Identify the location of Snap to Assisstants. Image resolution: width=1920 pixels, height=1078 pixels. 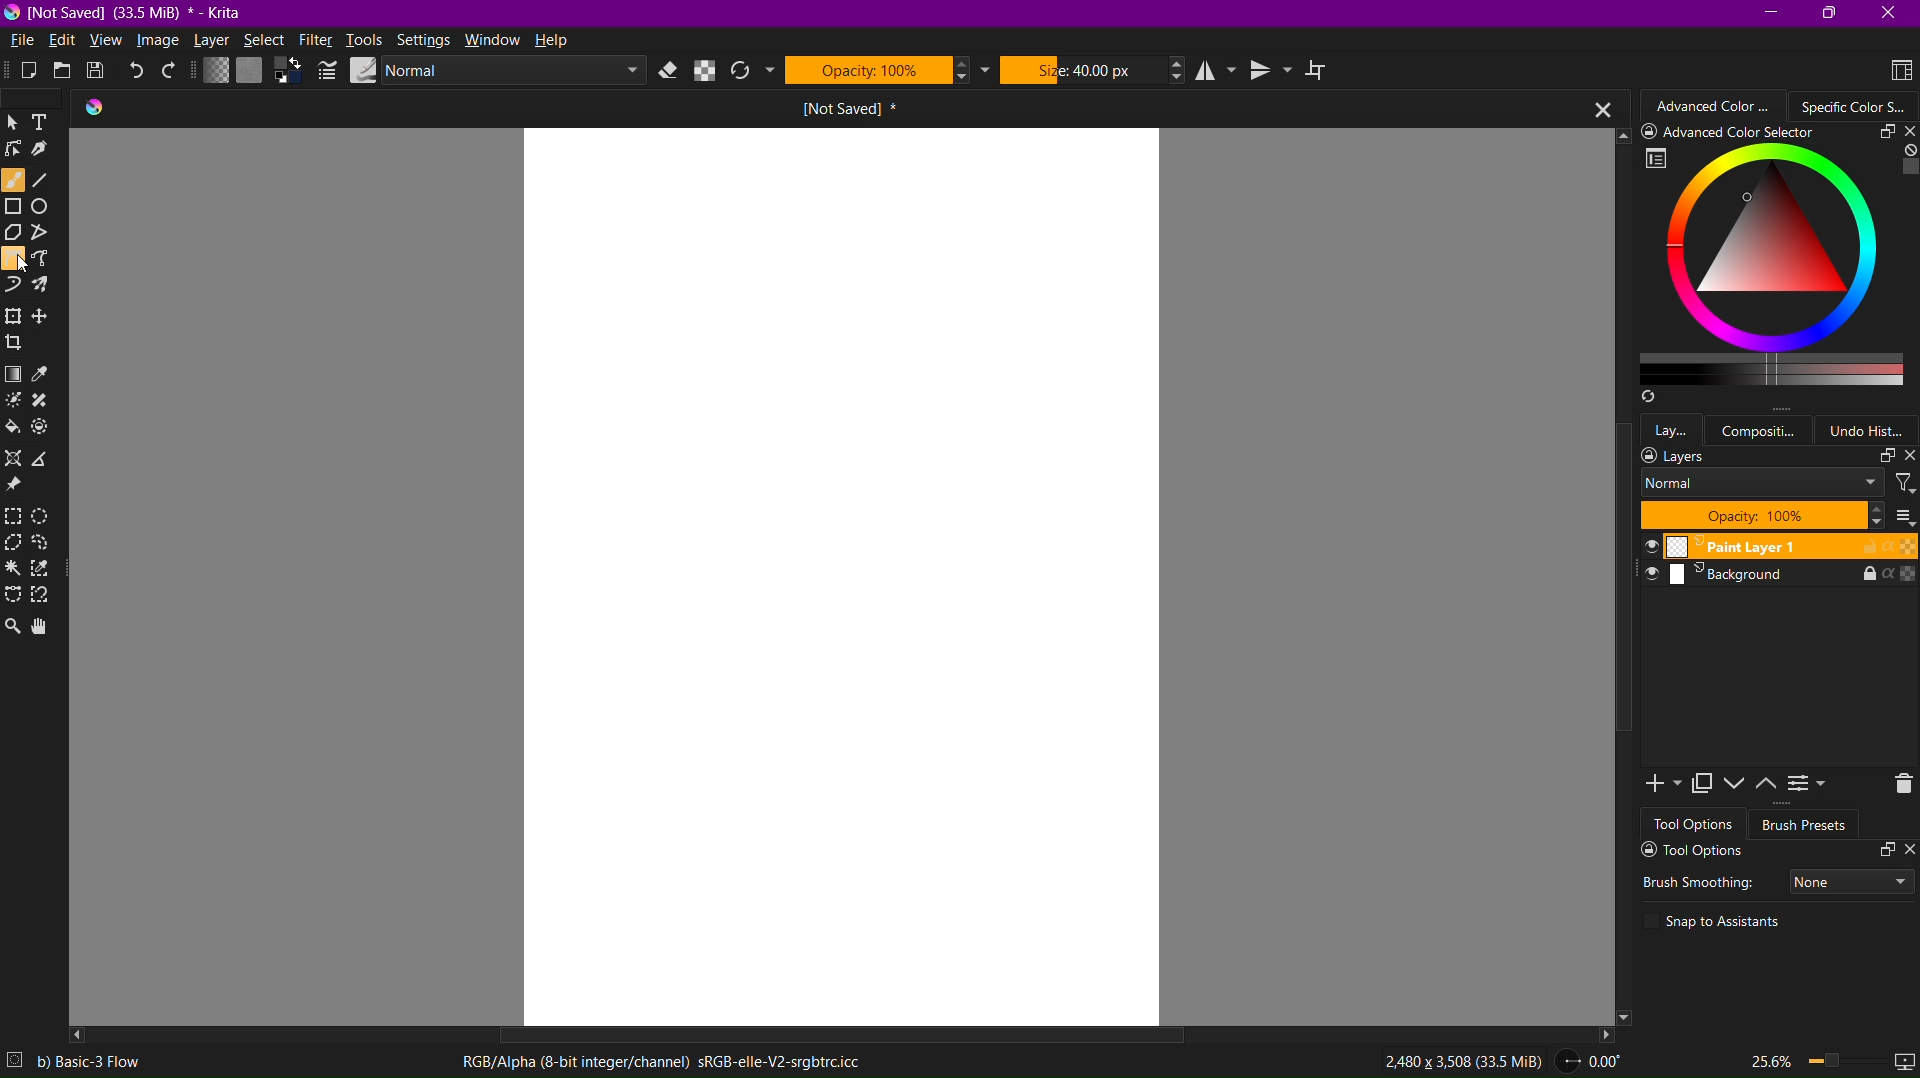
(1777, 921).